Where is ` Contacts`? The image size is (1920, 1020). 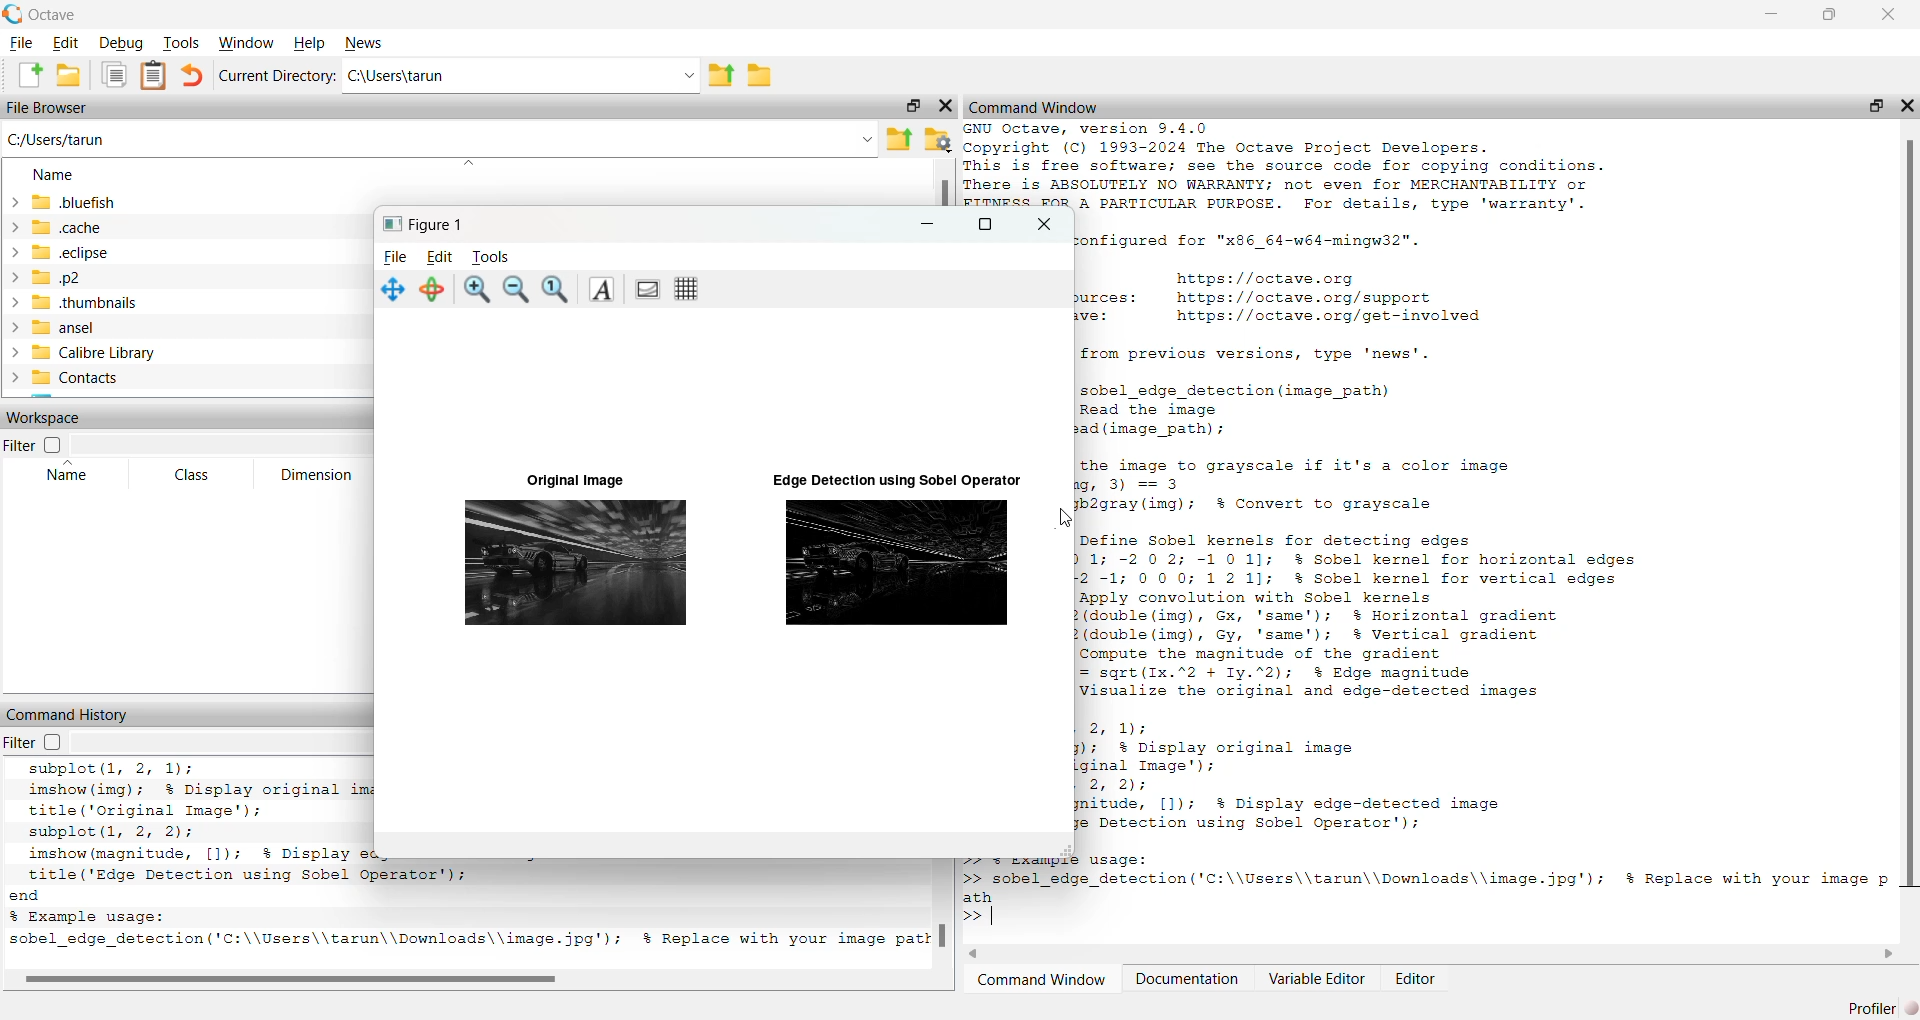
 Contacts is located at coordinates (69, 378).